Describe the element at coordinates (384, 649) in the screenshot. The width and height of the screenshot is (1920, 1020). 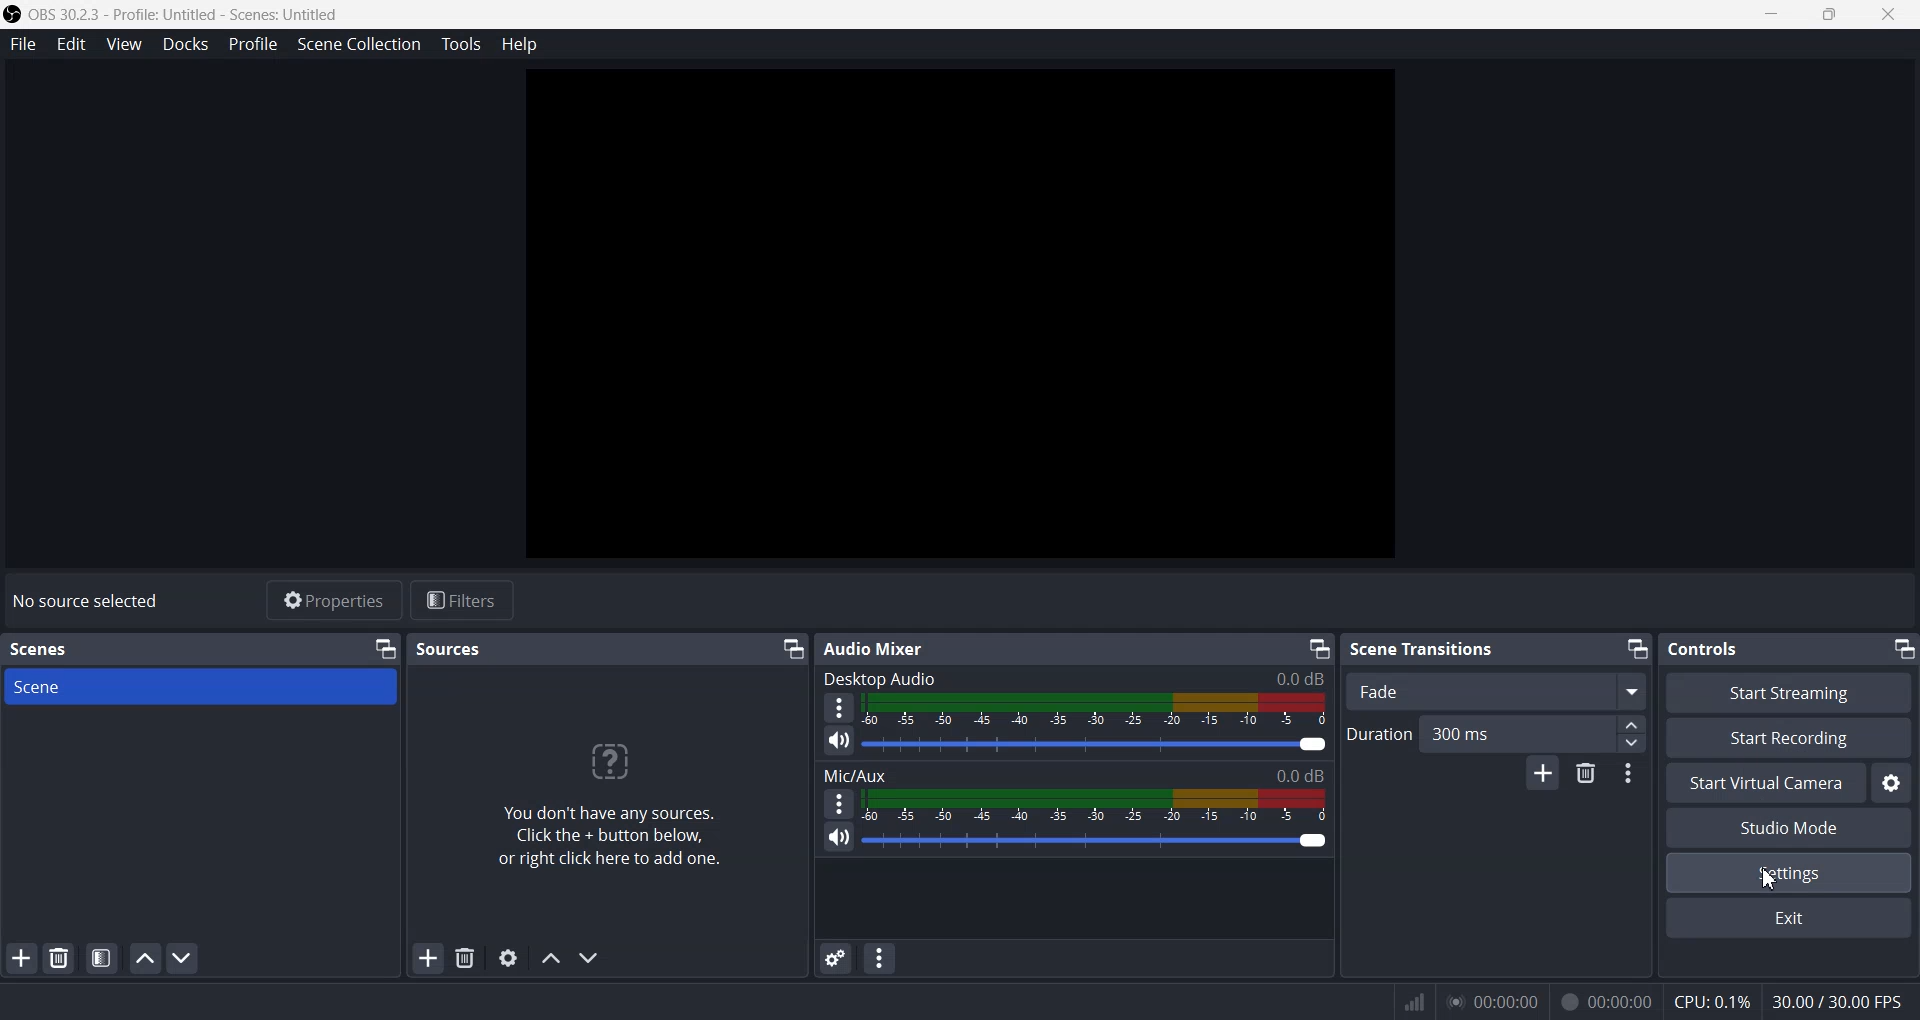
I see `Minimize` at that location.